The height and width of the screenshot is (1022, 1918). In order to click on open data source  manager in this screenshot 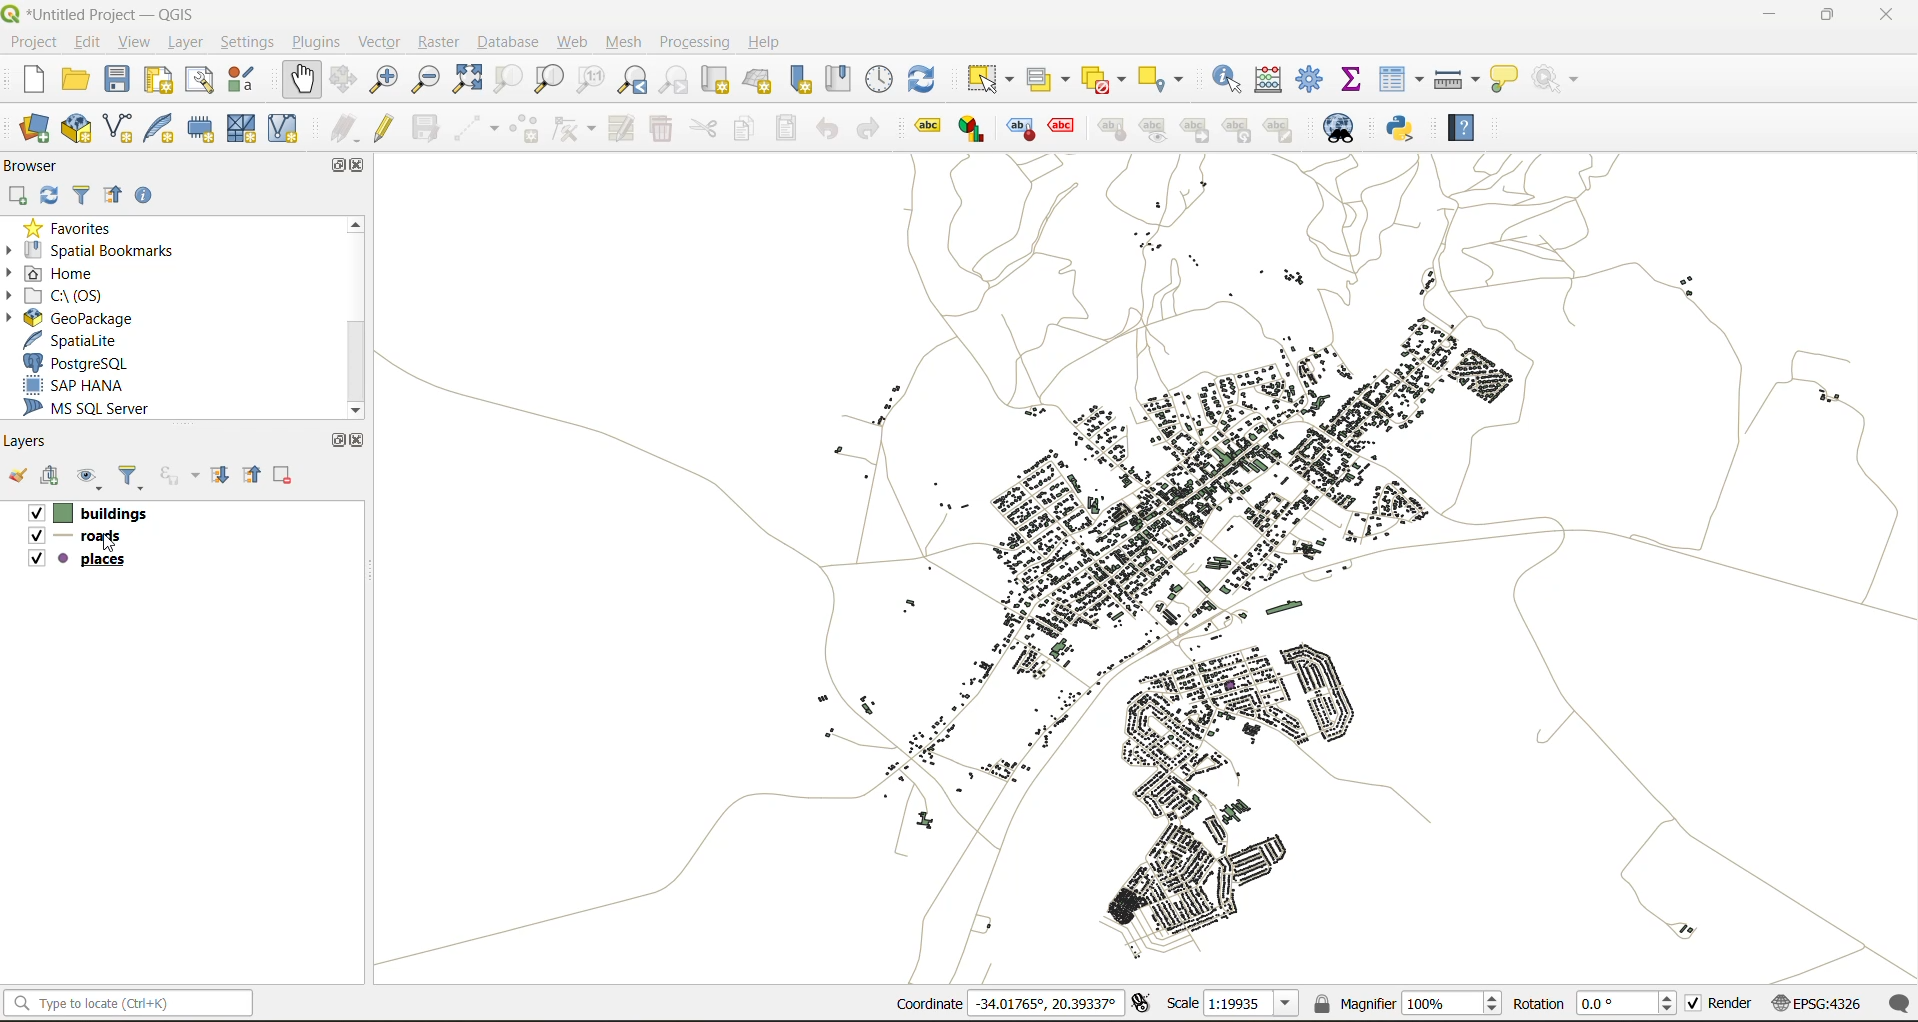, I will do `click(28, 128)`.